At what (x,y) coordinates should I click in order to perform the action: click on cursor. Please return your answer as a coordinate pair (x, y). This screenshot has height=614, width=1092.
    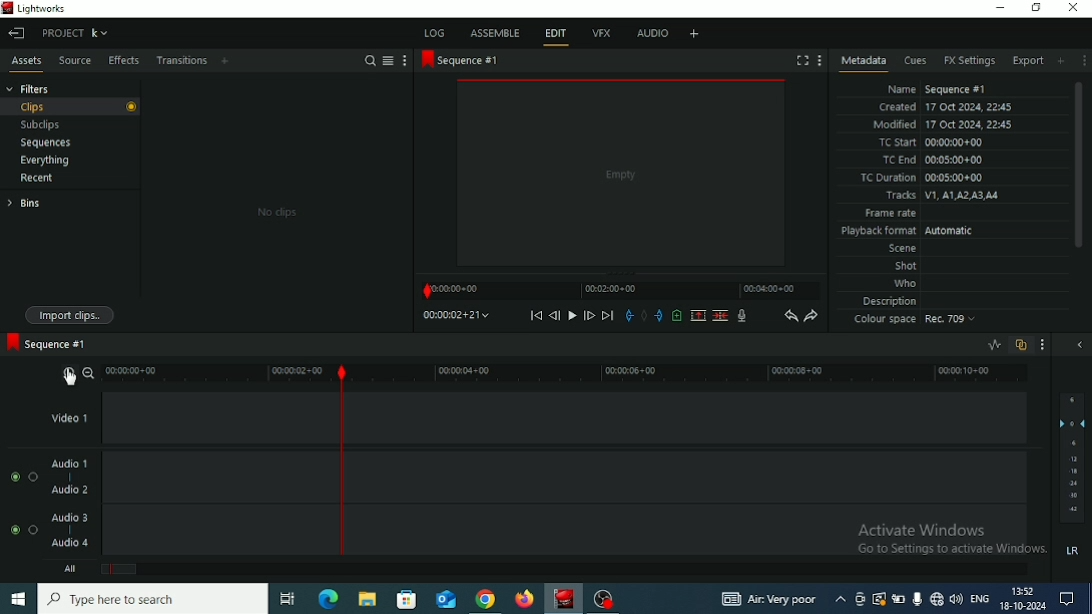
    Looking at the image, I should click on (71, 379).